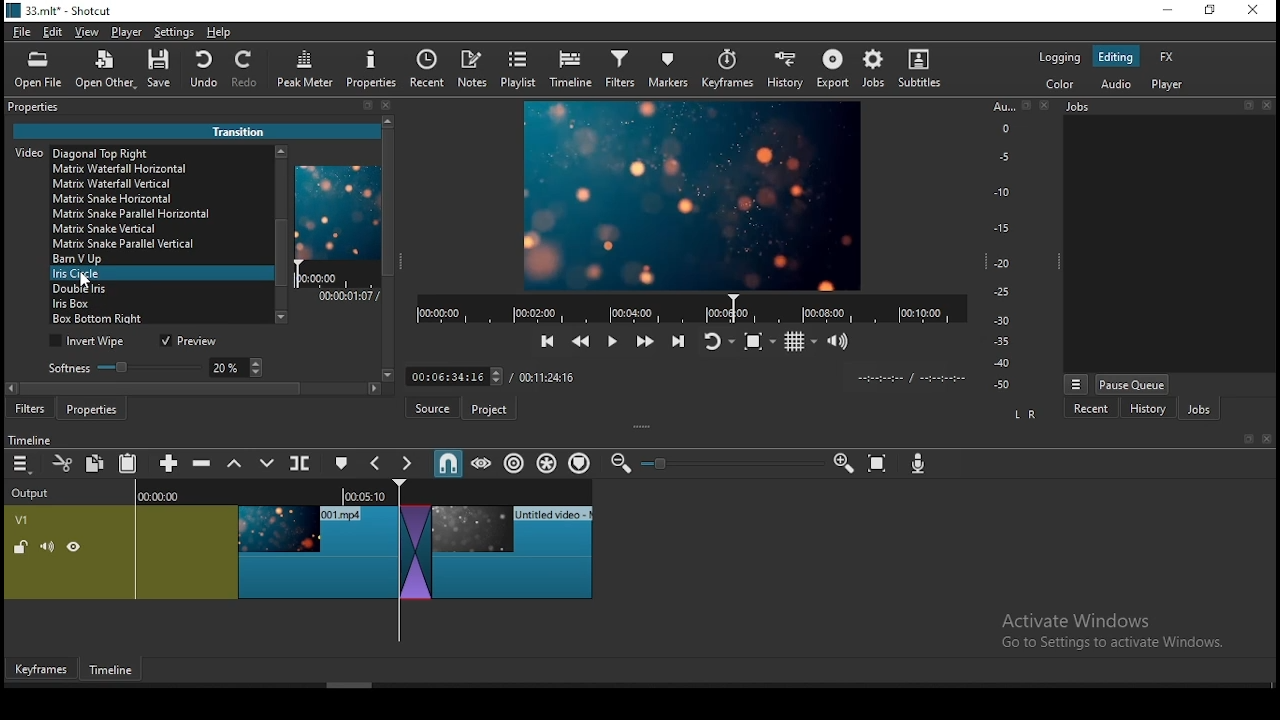 The image size is (1280, 720). What do you see at coordinates (107, 74) in the screenshot?
I see `open other` at bounding box center [107, 74].